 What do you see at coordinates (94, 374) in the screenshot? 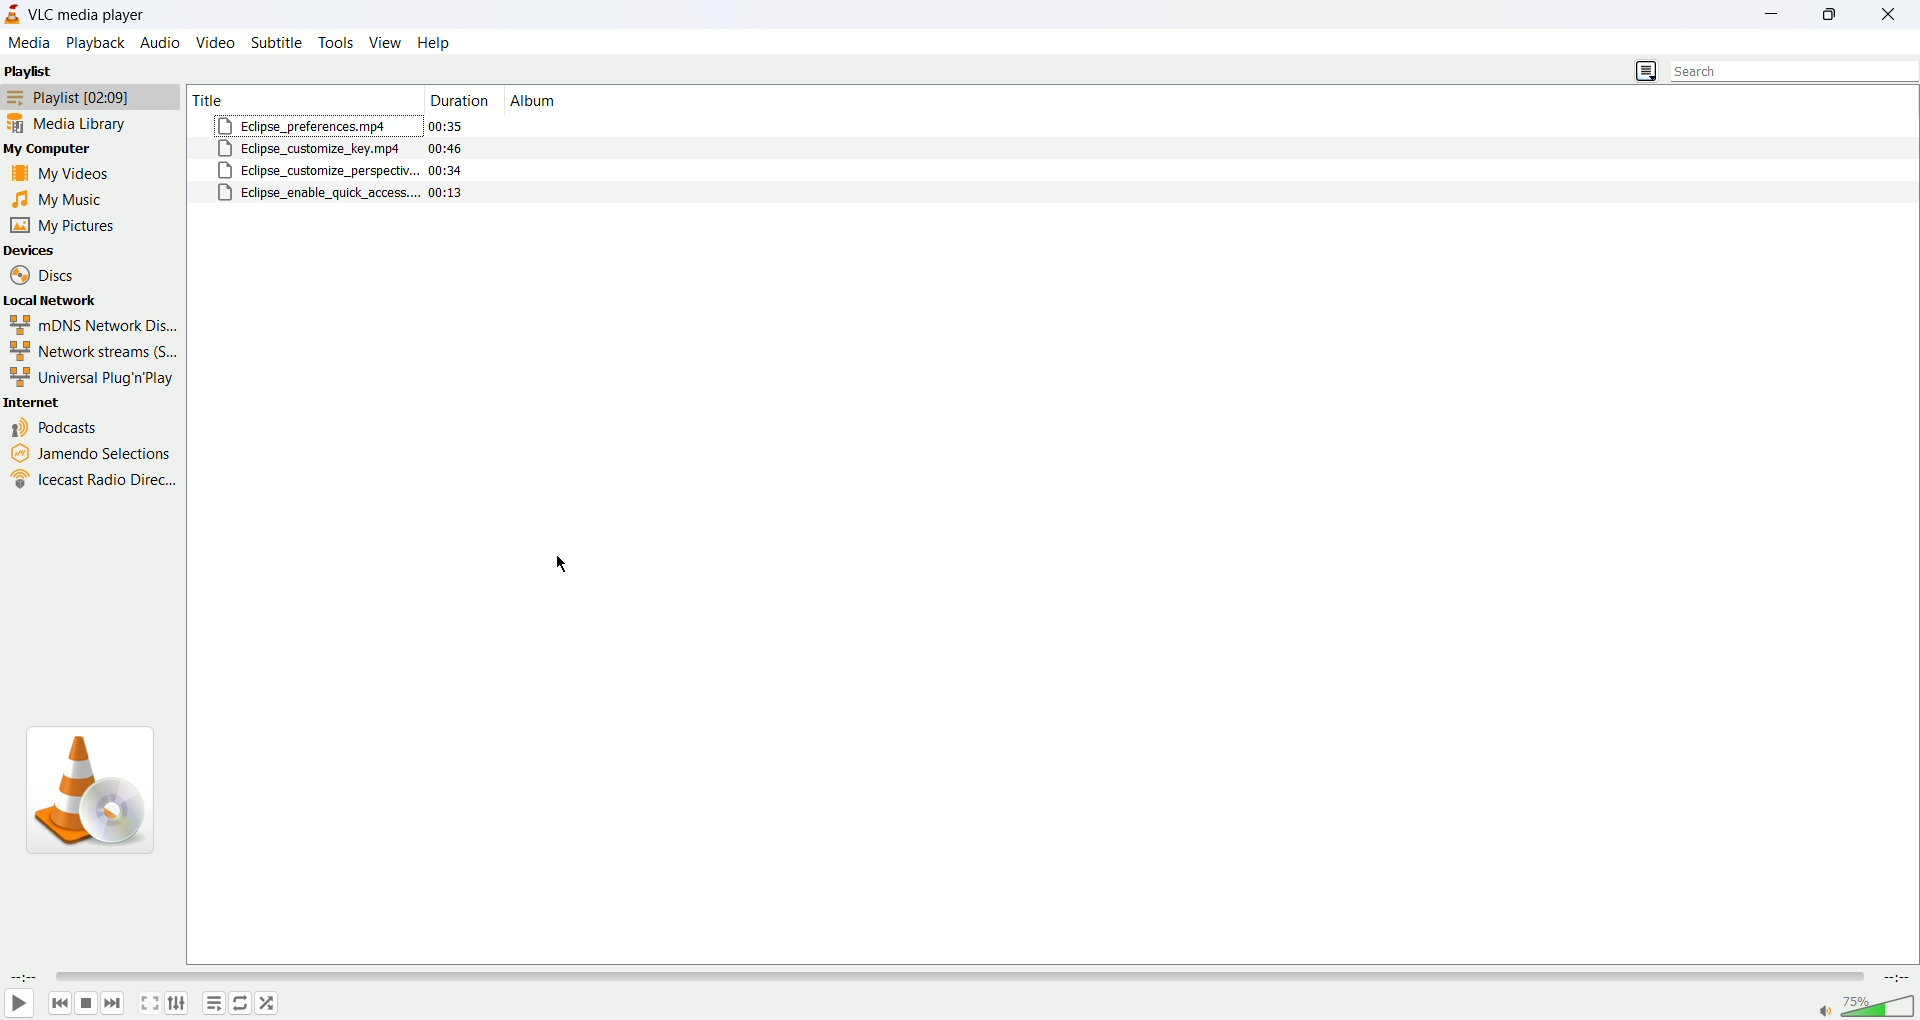
I see `universal Plug n Play` at bounding box center [94, 374].